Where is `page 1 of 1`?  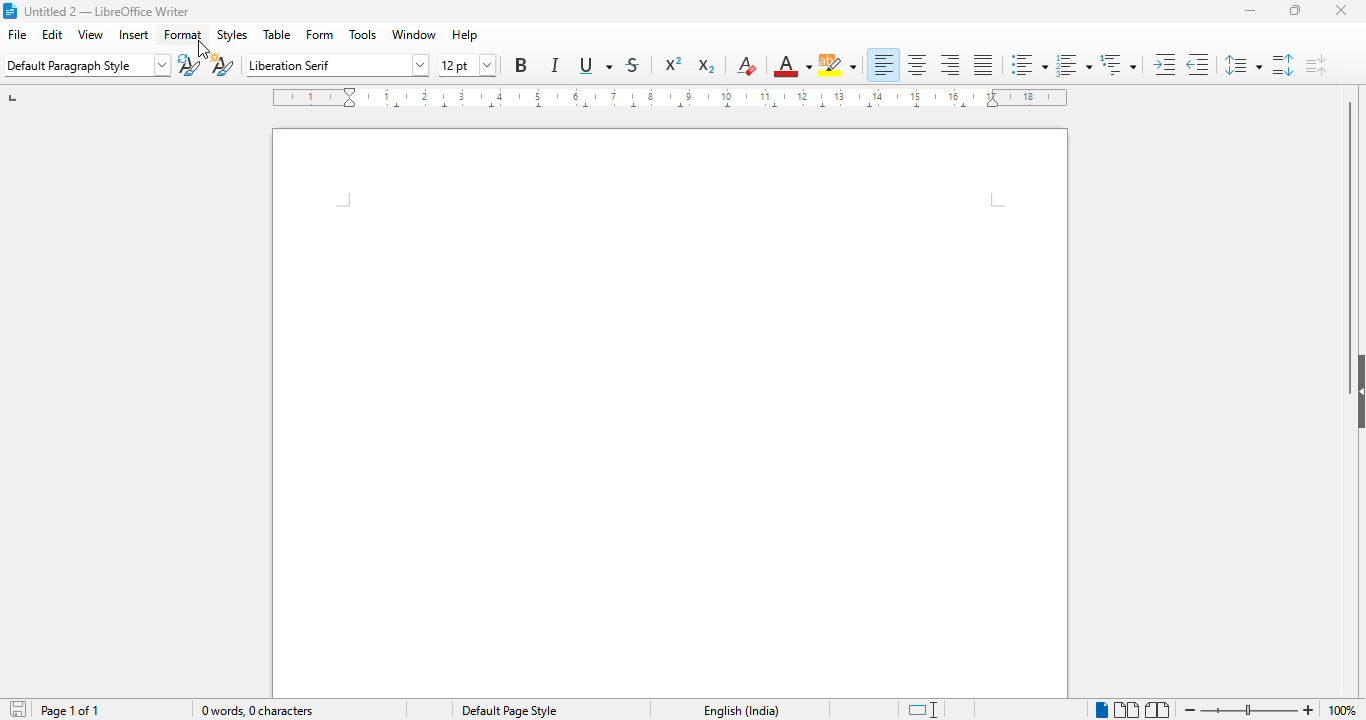 page 1 of 1 is located at coordinates (70, 710).